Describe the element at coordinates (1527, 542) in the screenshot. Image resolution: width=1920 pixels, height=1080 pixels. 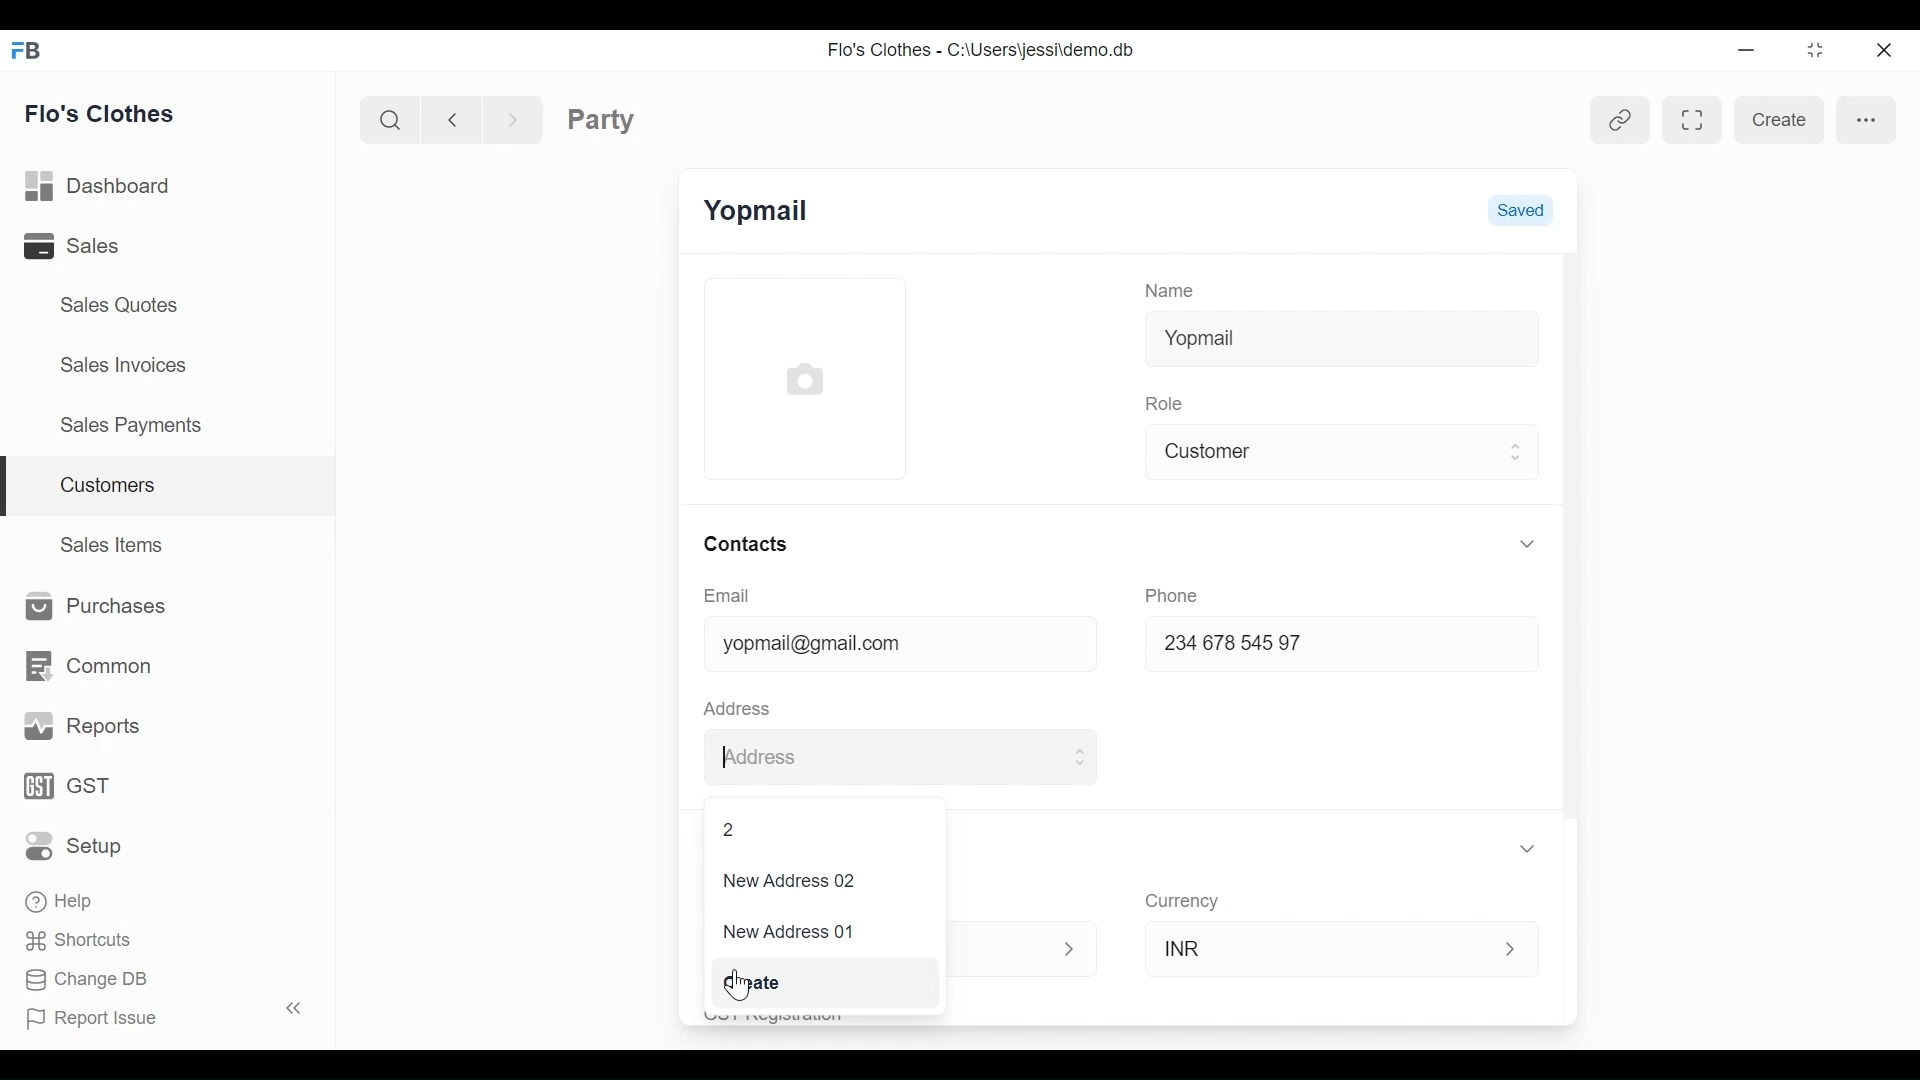
I see `Expand` at that location.